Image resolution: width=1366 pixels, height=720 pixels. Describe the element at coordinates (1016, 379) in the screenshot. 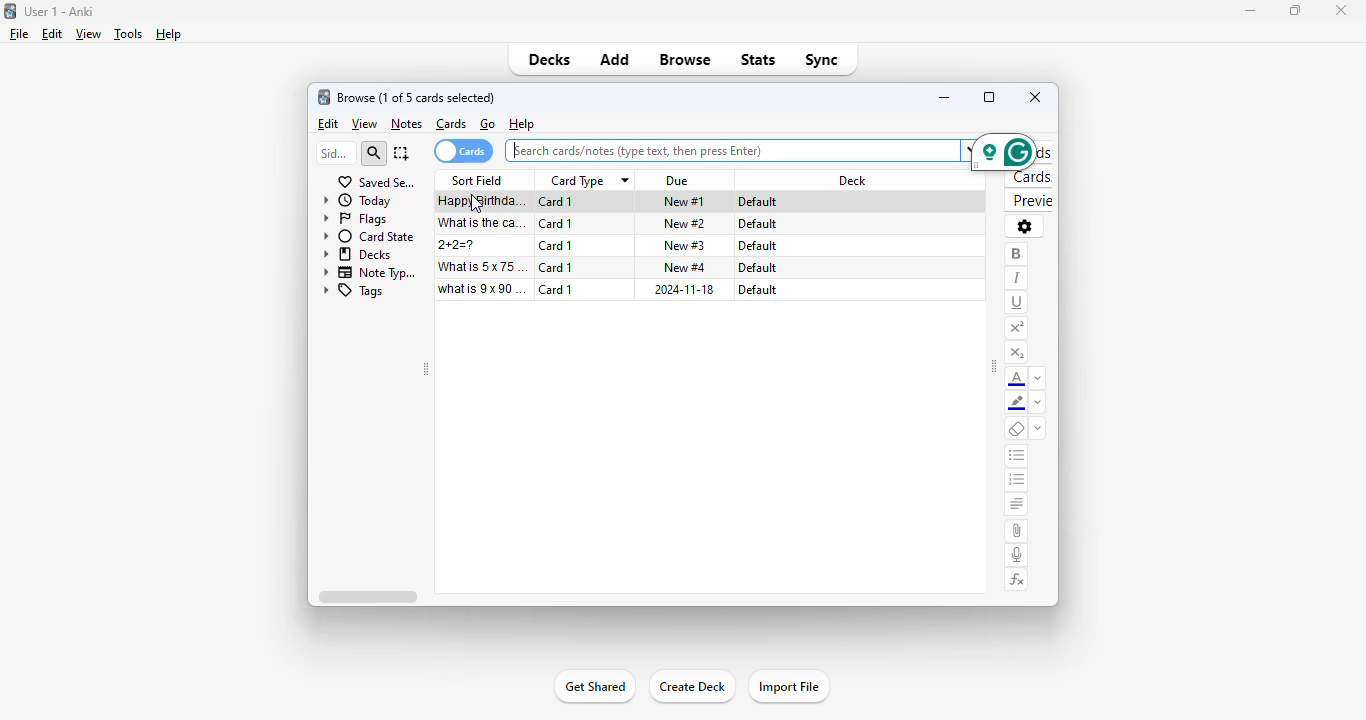

I see `text color` at that location.